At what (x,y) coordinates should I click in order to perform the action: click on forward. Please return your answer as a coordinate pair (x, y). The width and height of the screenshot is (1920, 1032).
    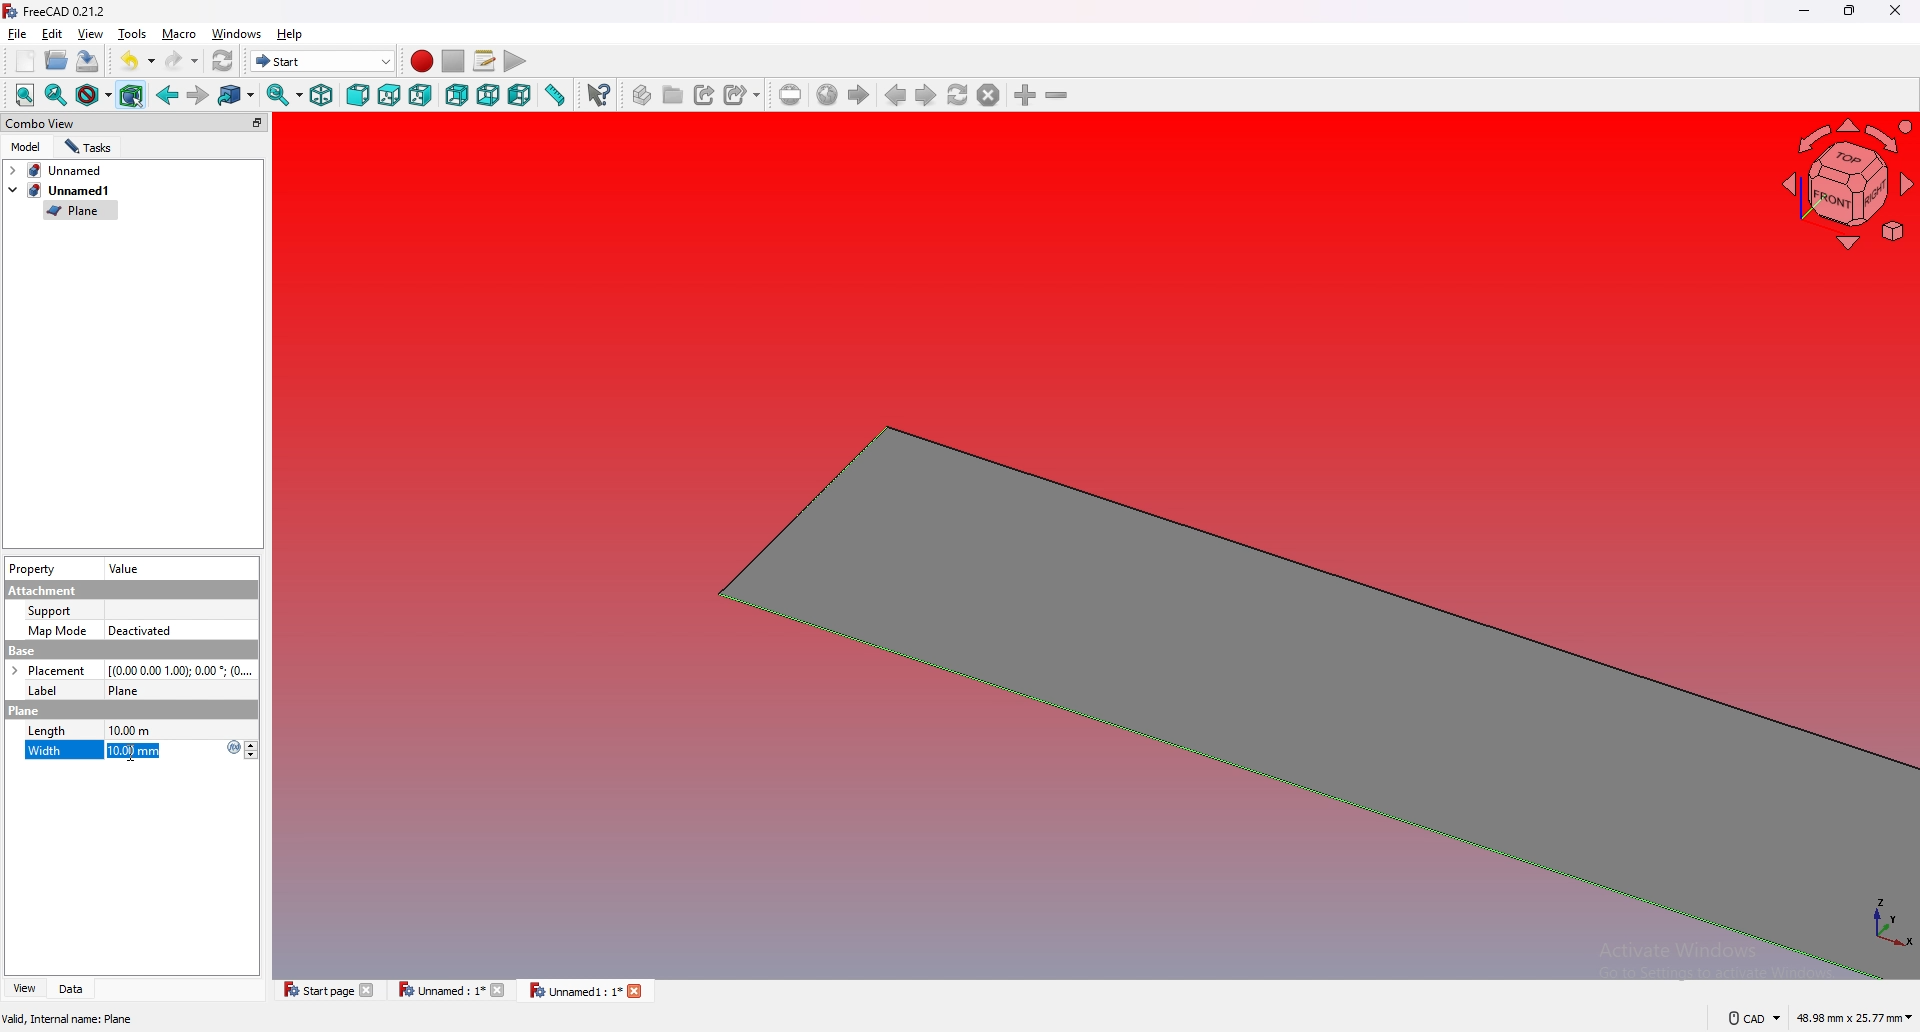
    Looking at the image, I should click on (198, 96).